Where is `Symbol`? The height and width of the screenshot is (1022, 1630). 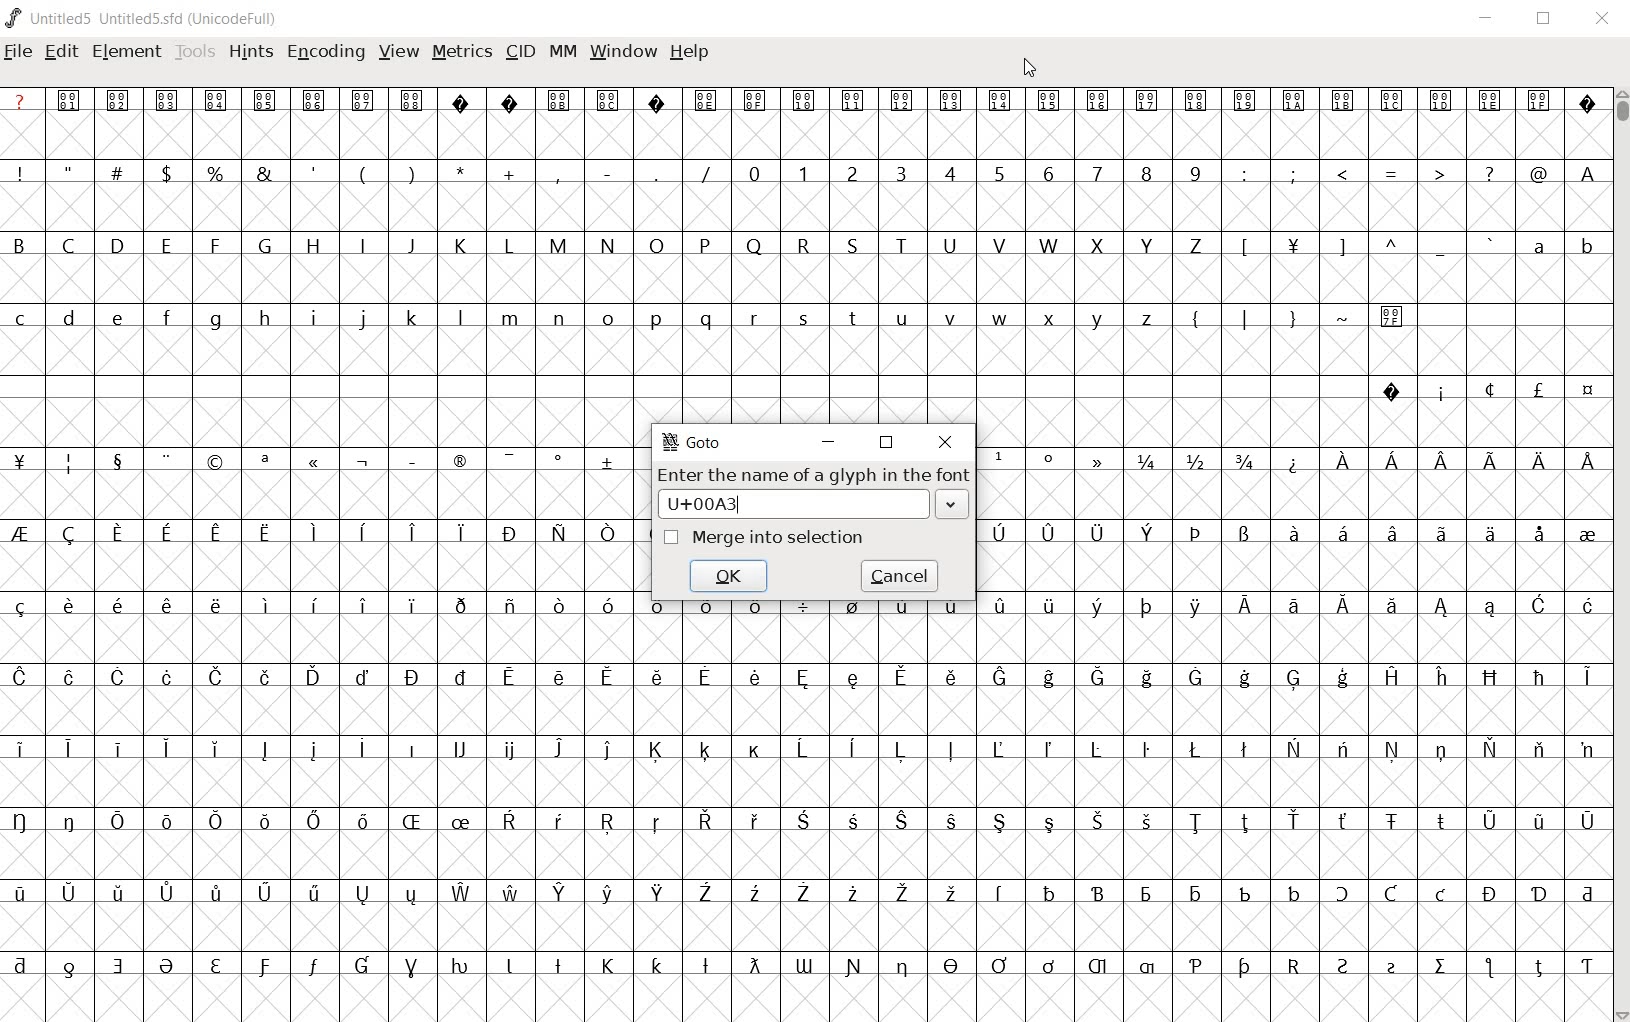
Symbol is located at coordinates (1244, 607).